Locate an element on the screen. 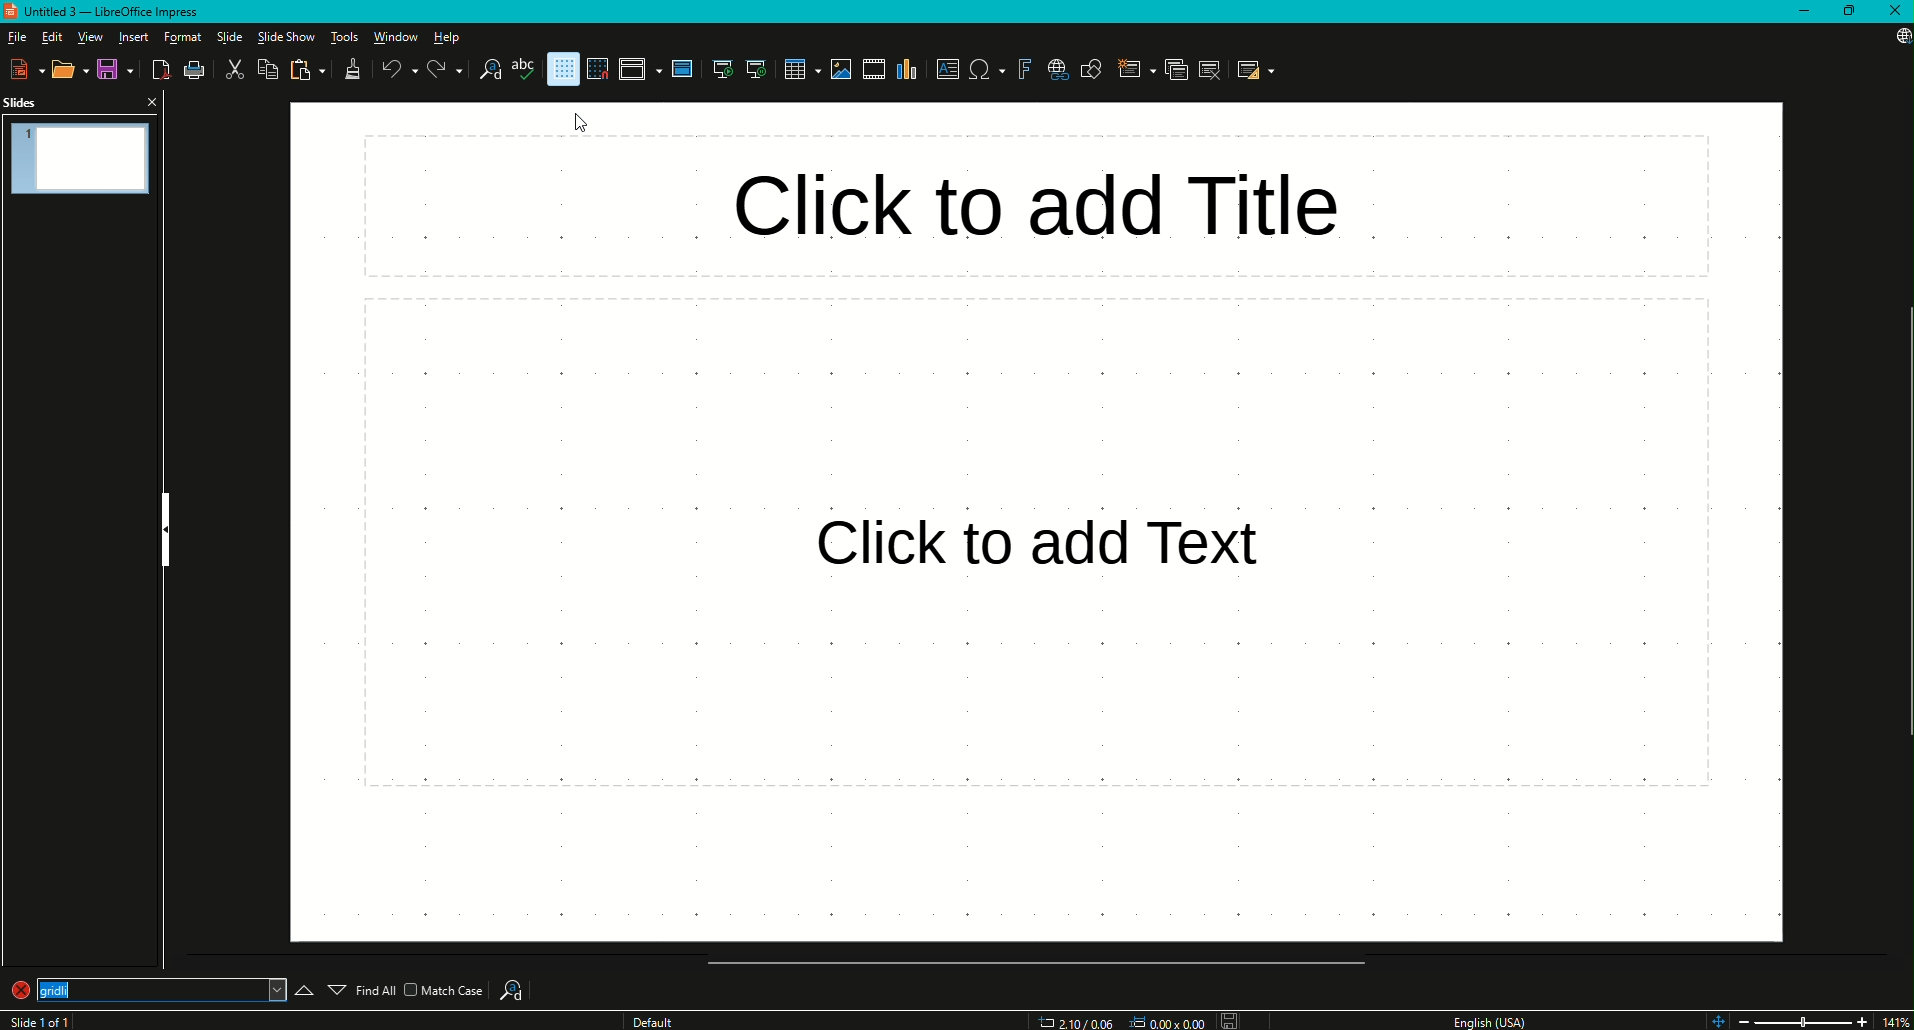 Image resolution: width=1914 pixels, height=1030 pixels. Scroll is located at coordinates (1902, 523).